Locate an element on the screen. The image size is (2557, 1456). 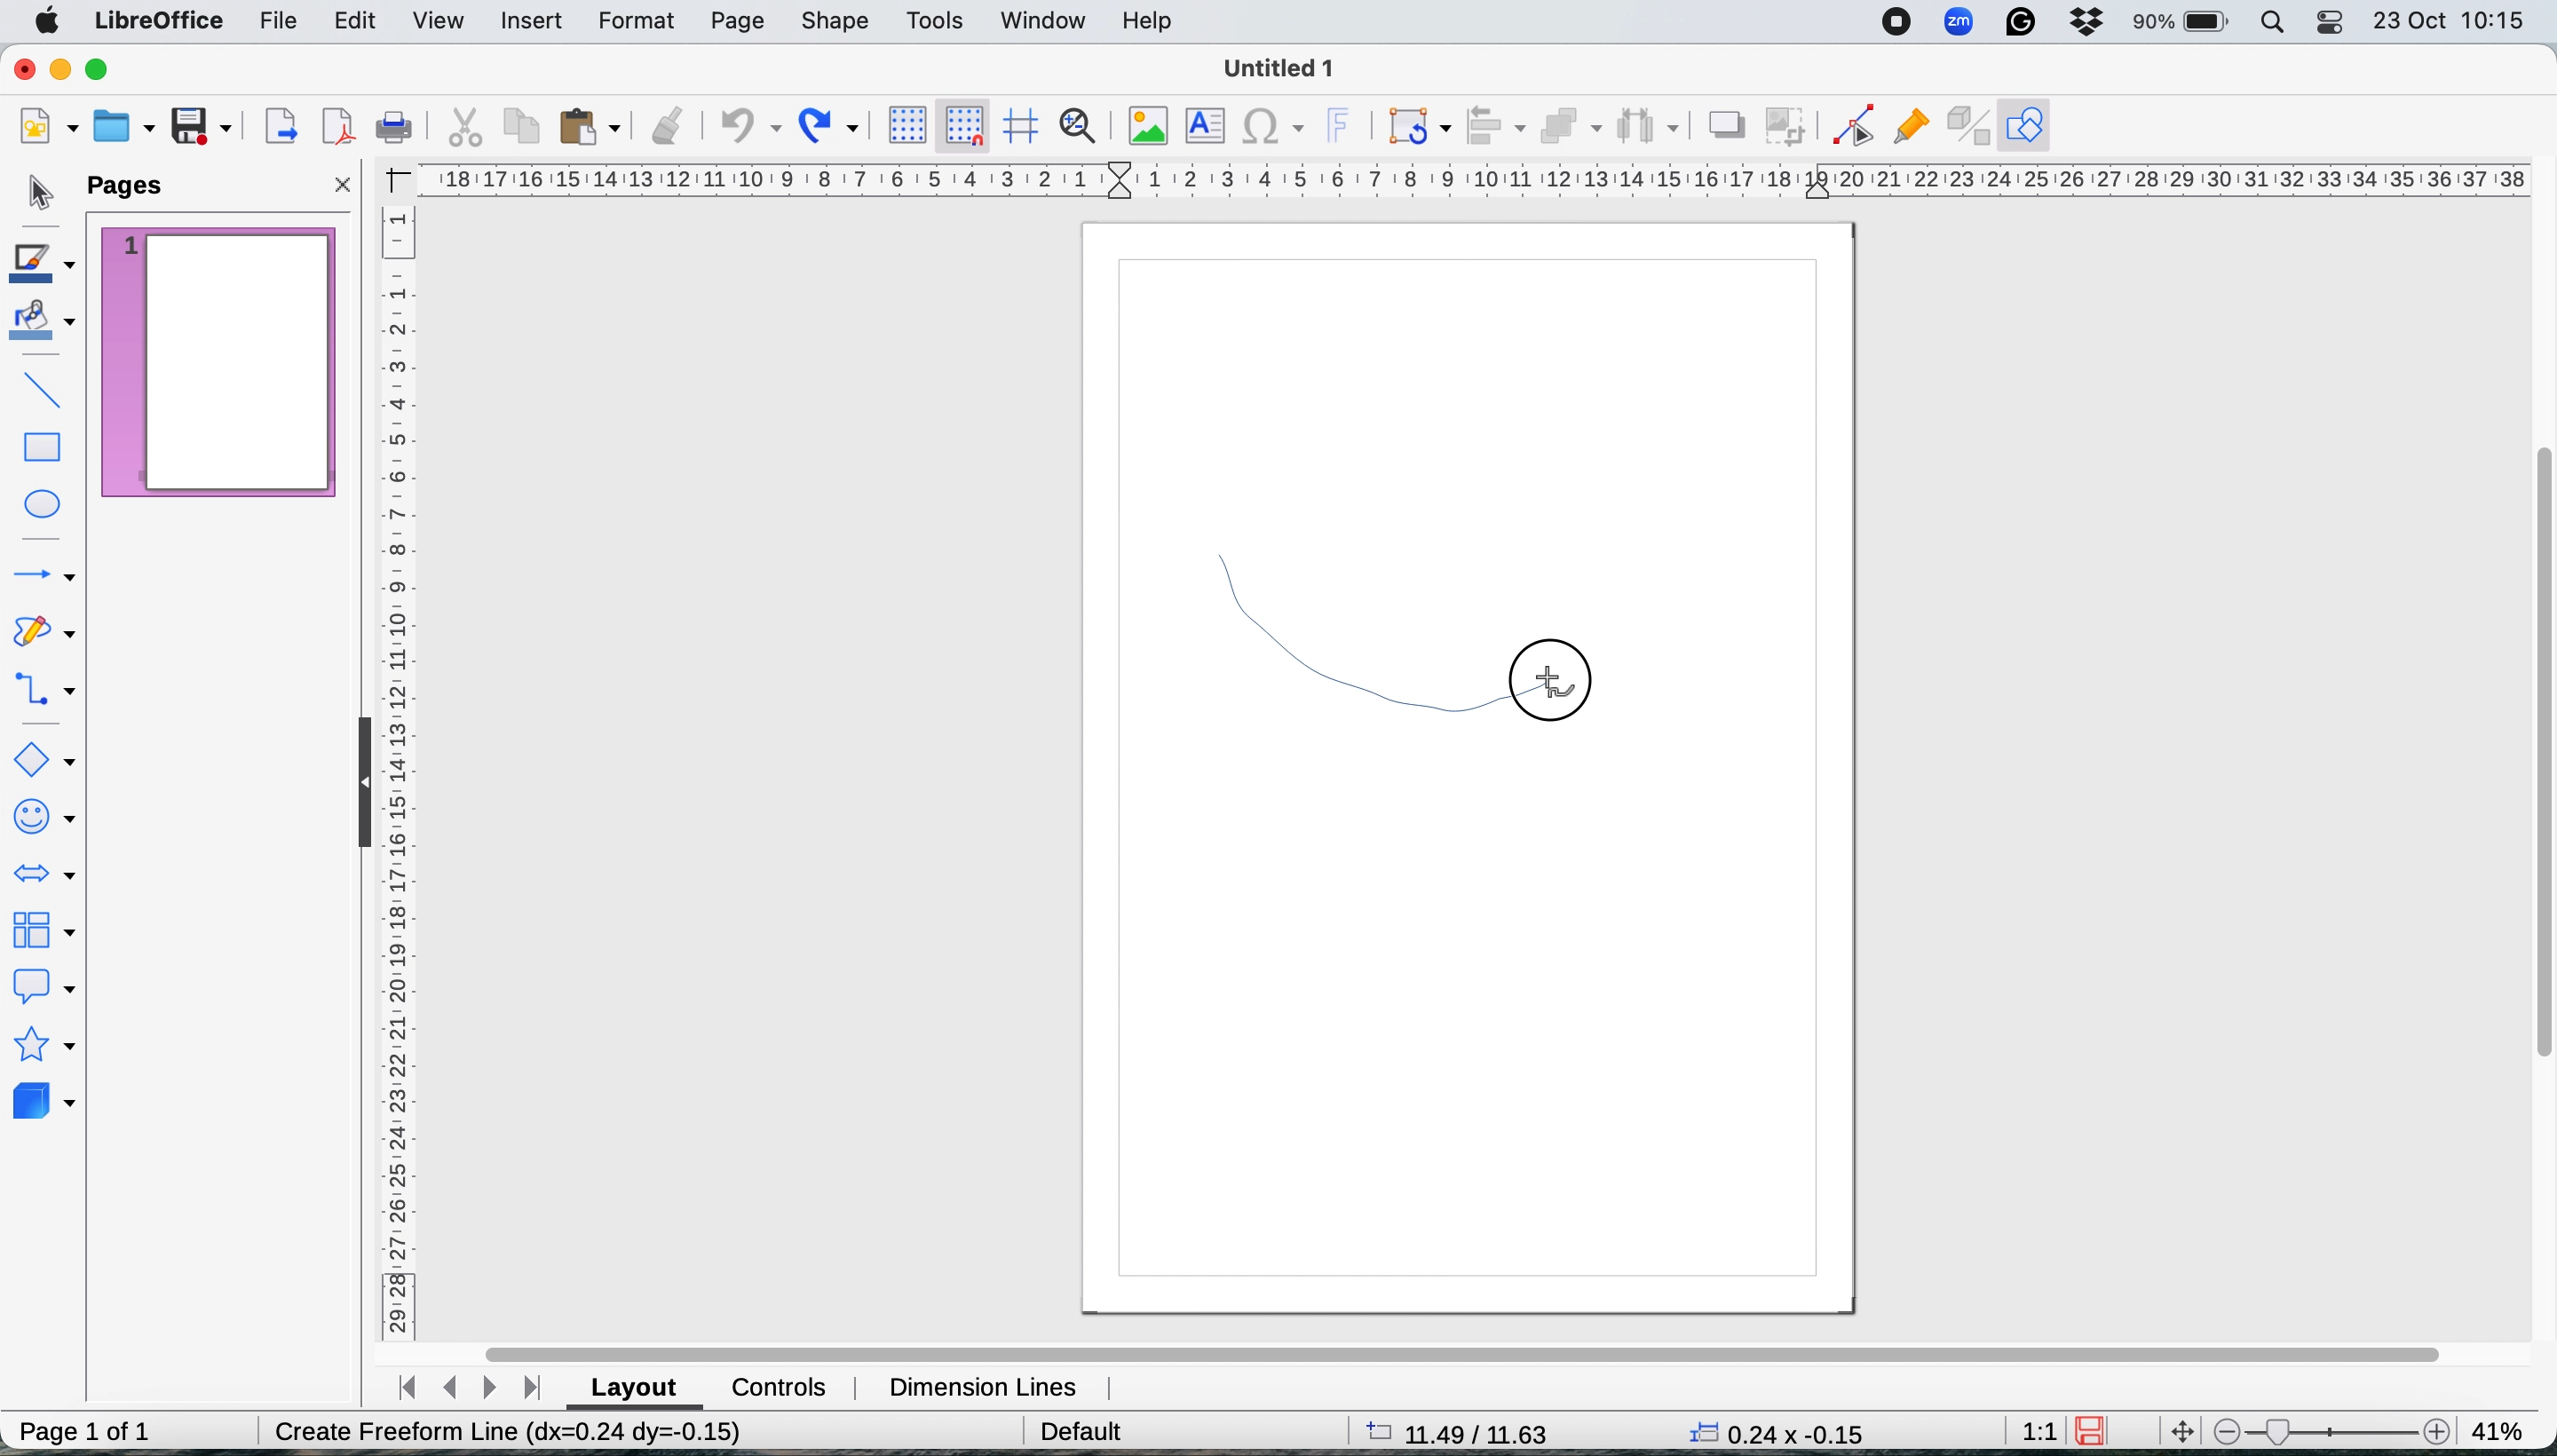
date and time is located at coordinates (2450, 22).